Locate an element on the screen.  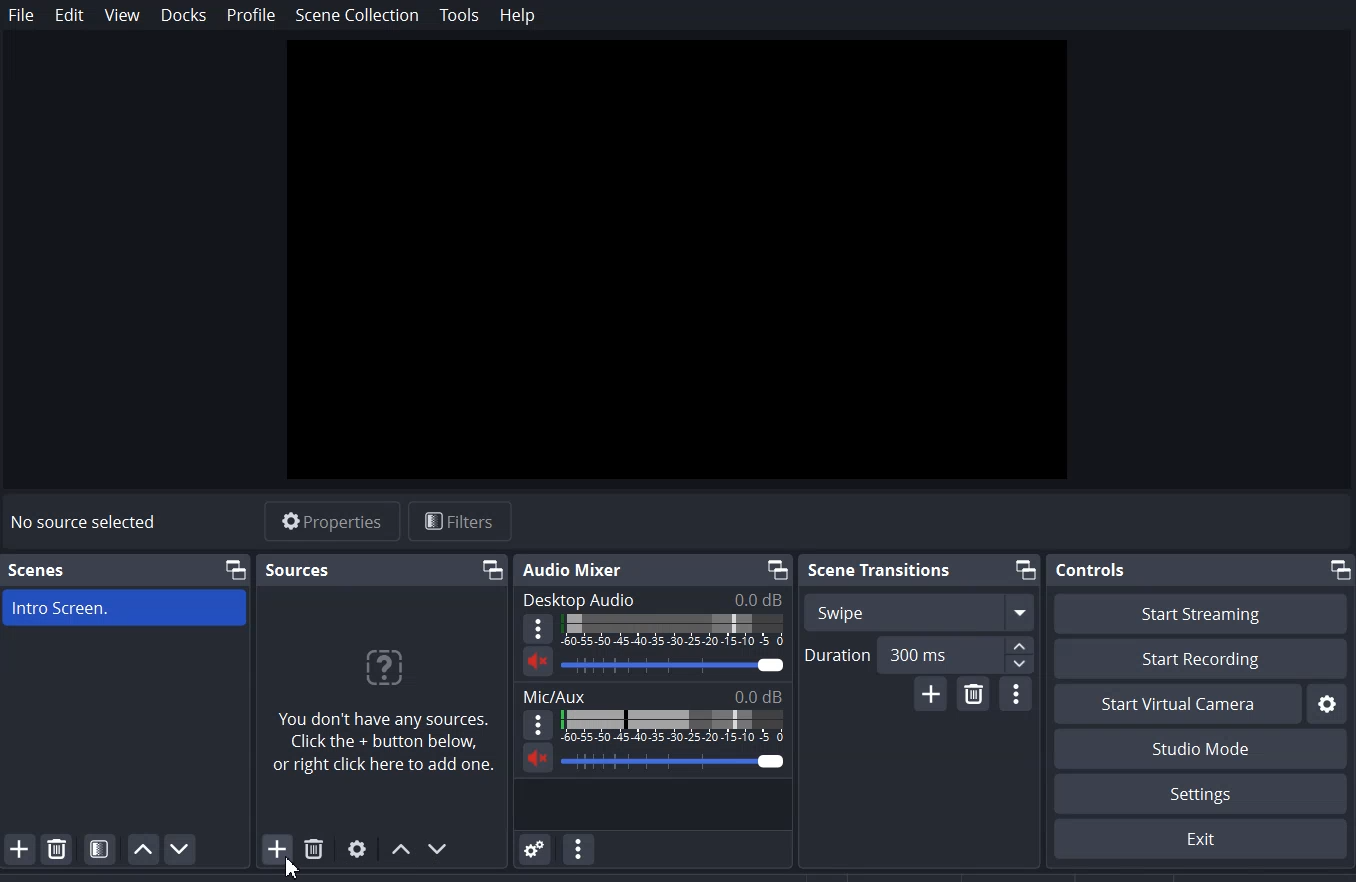
Controls is located at coordinates (1091, 569).